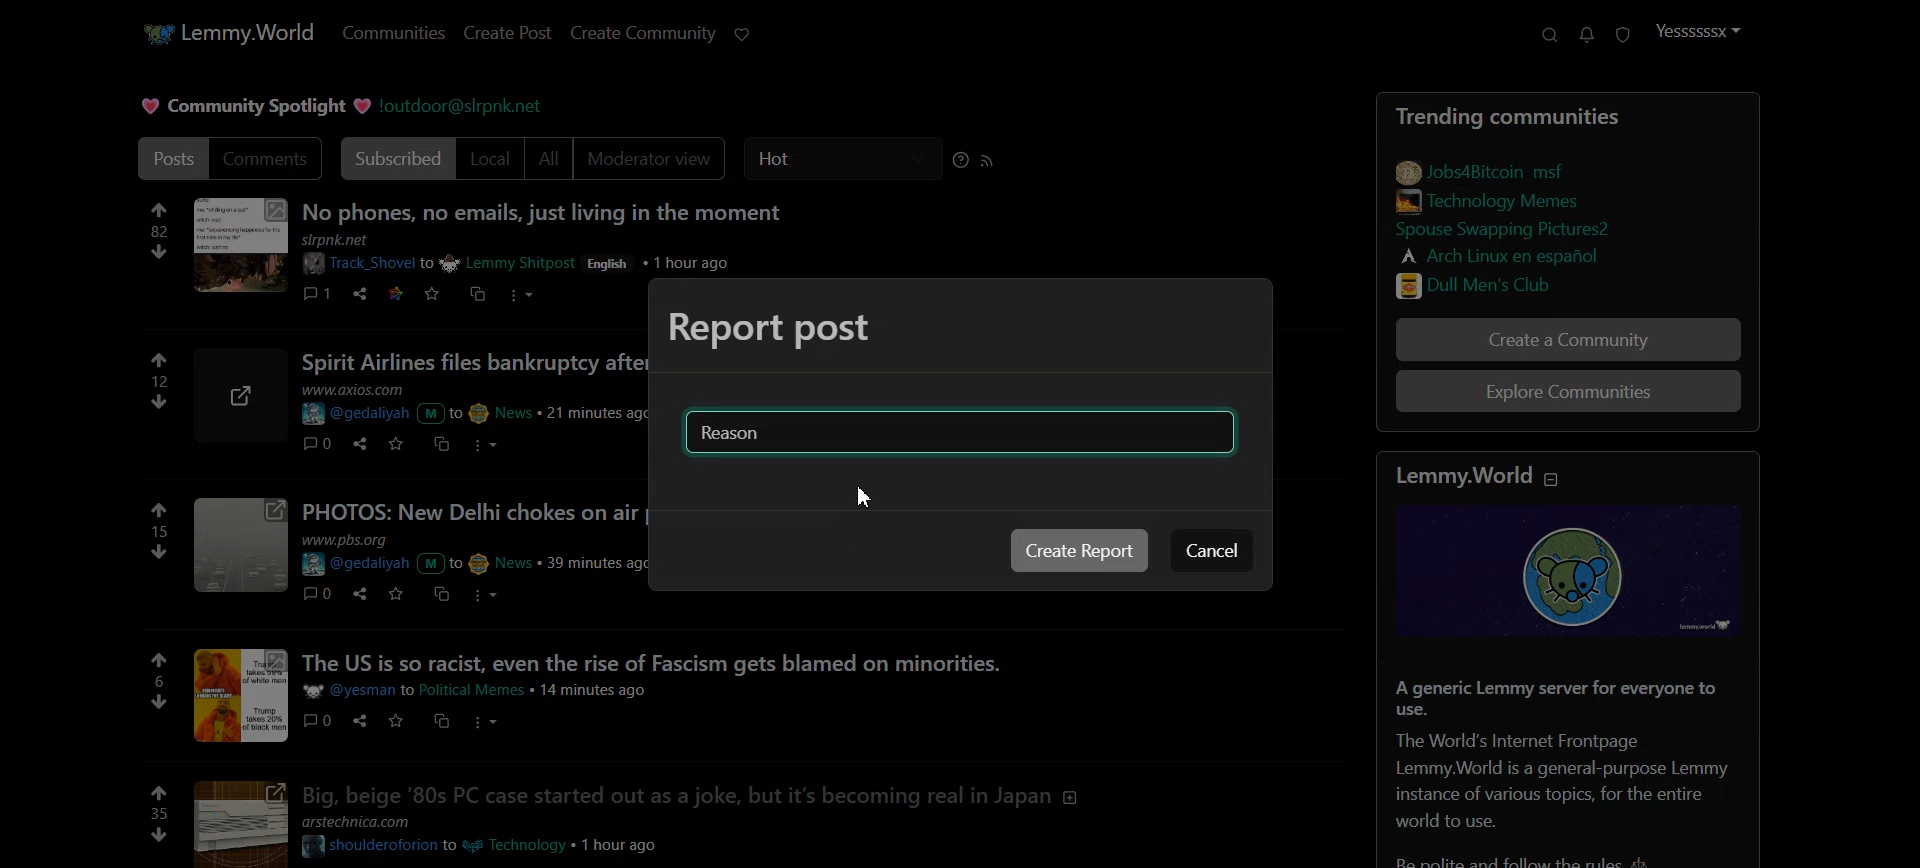  Describe the element at coordinates (1210, 550) in the screenshot. I see `Cancel` at that location.